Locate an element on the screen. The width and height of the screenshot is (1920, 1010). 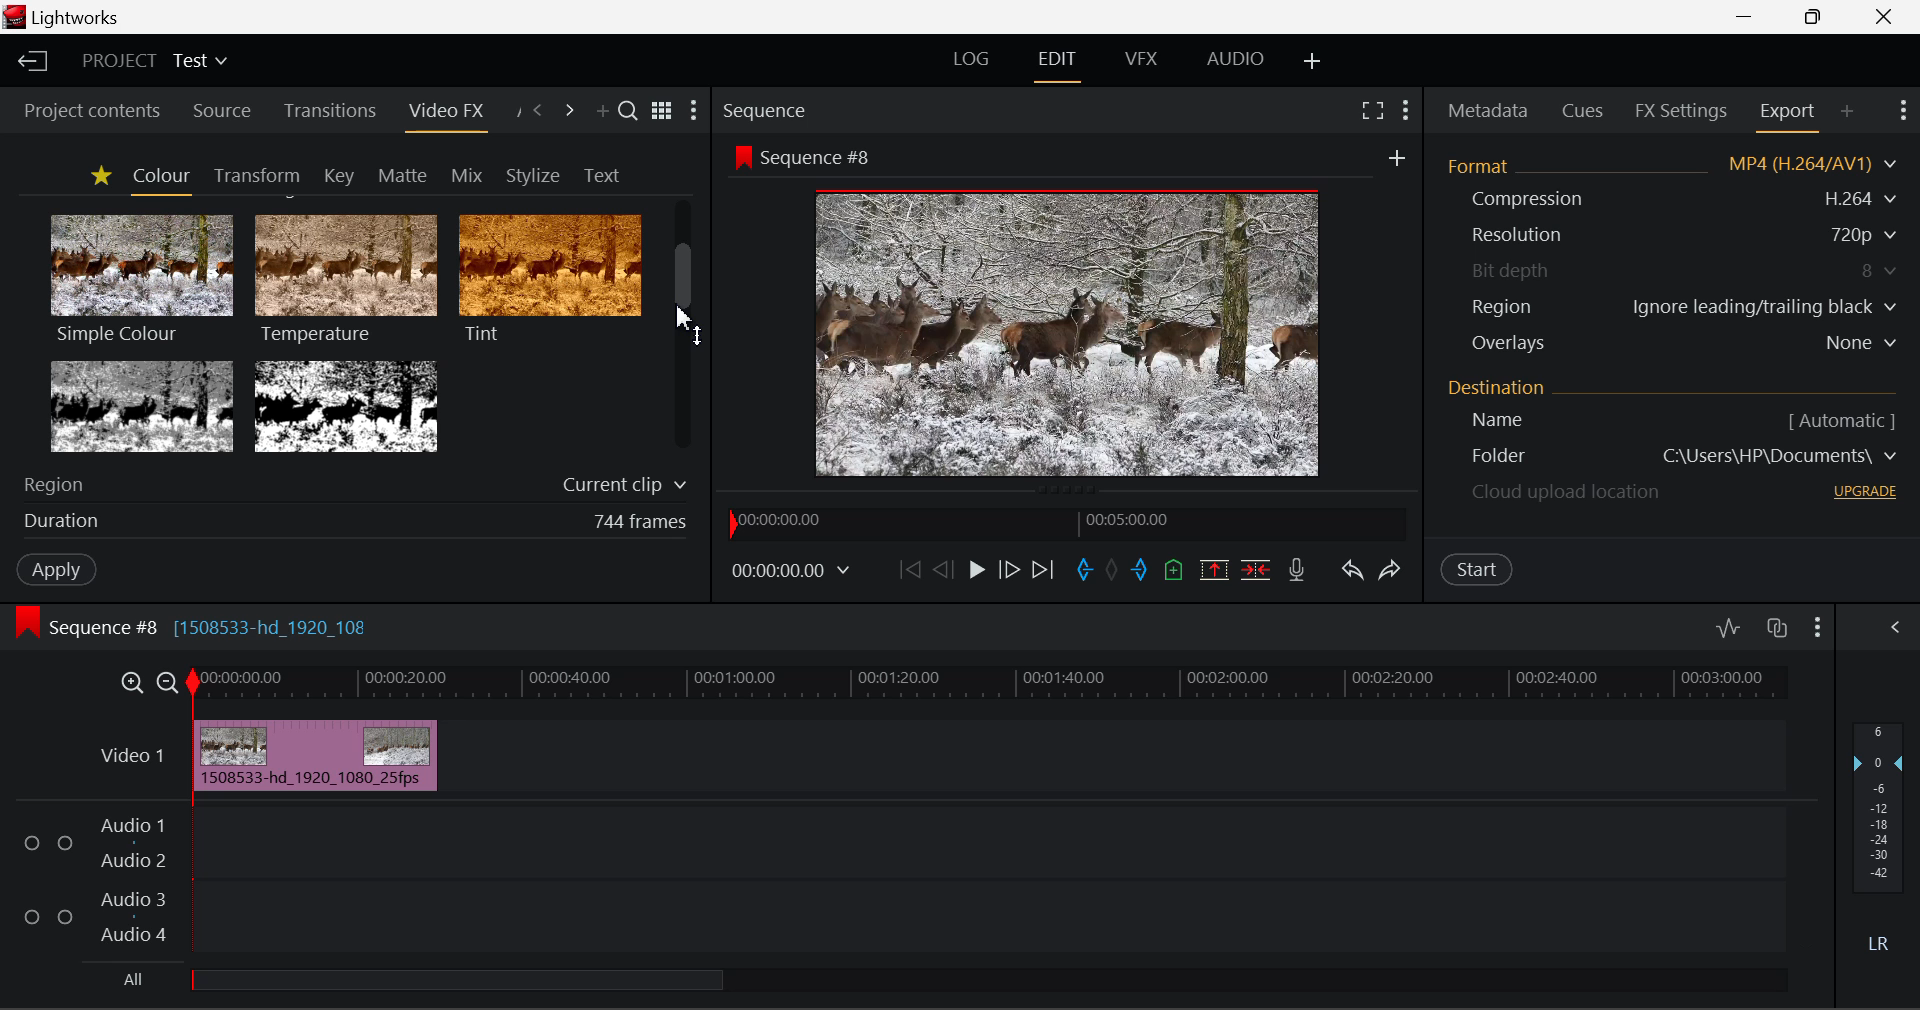
Project contents is located at coordinates (83, 113).